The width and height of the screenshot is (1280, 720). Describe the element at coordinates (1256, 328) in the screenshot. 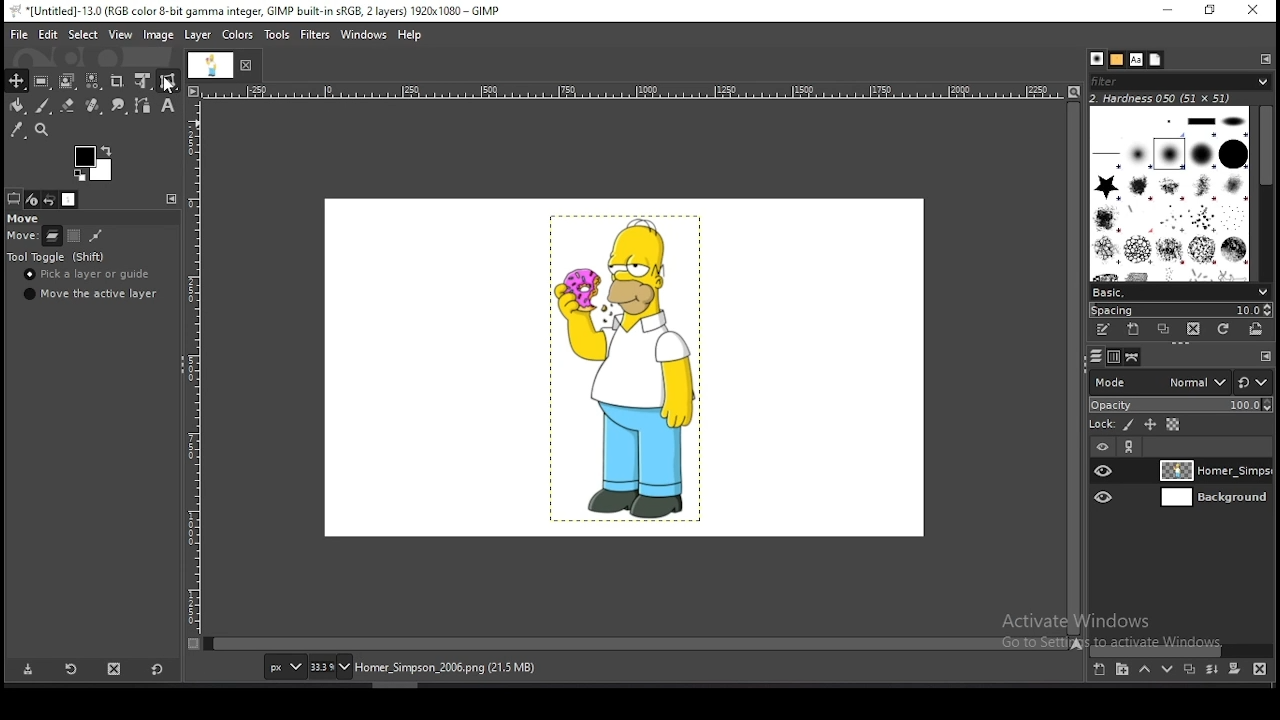

I see `open brush as image` at that location.